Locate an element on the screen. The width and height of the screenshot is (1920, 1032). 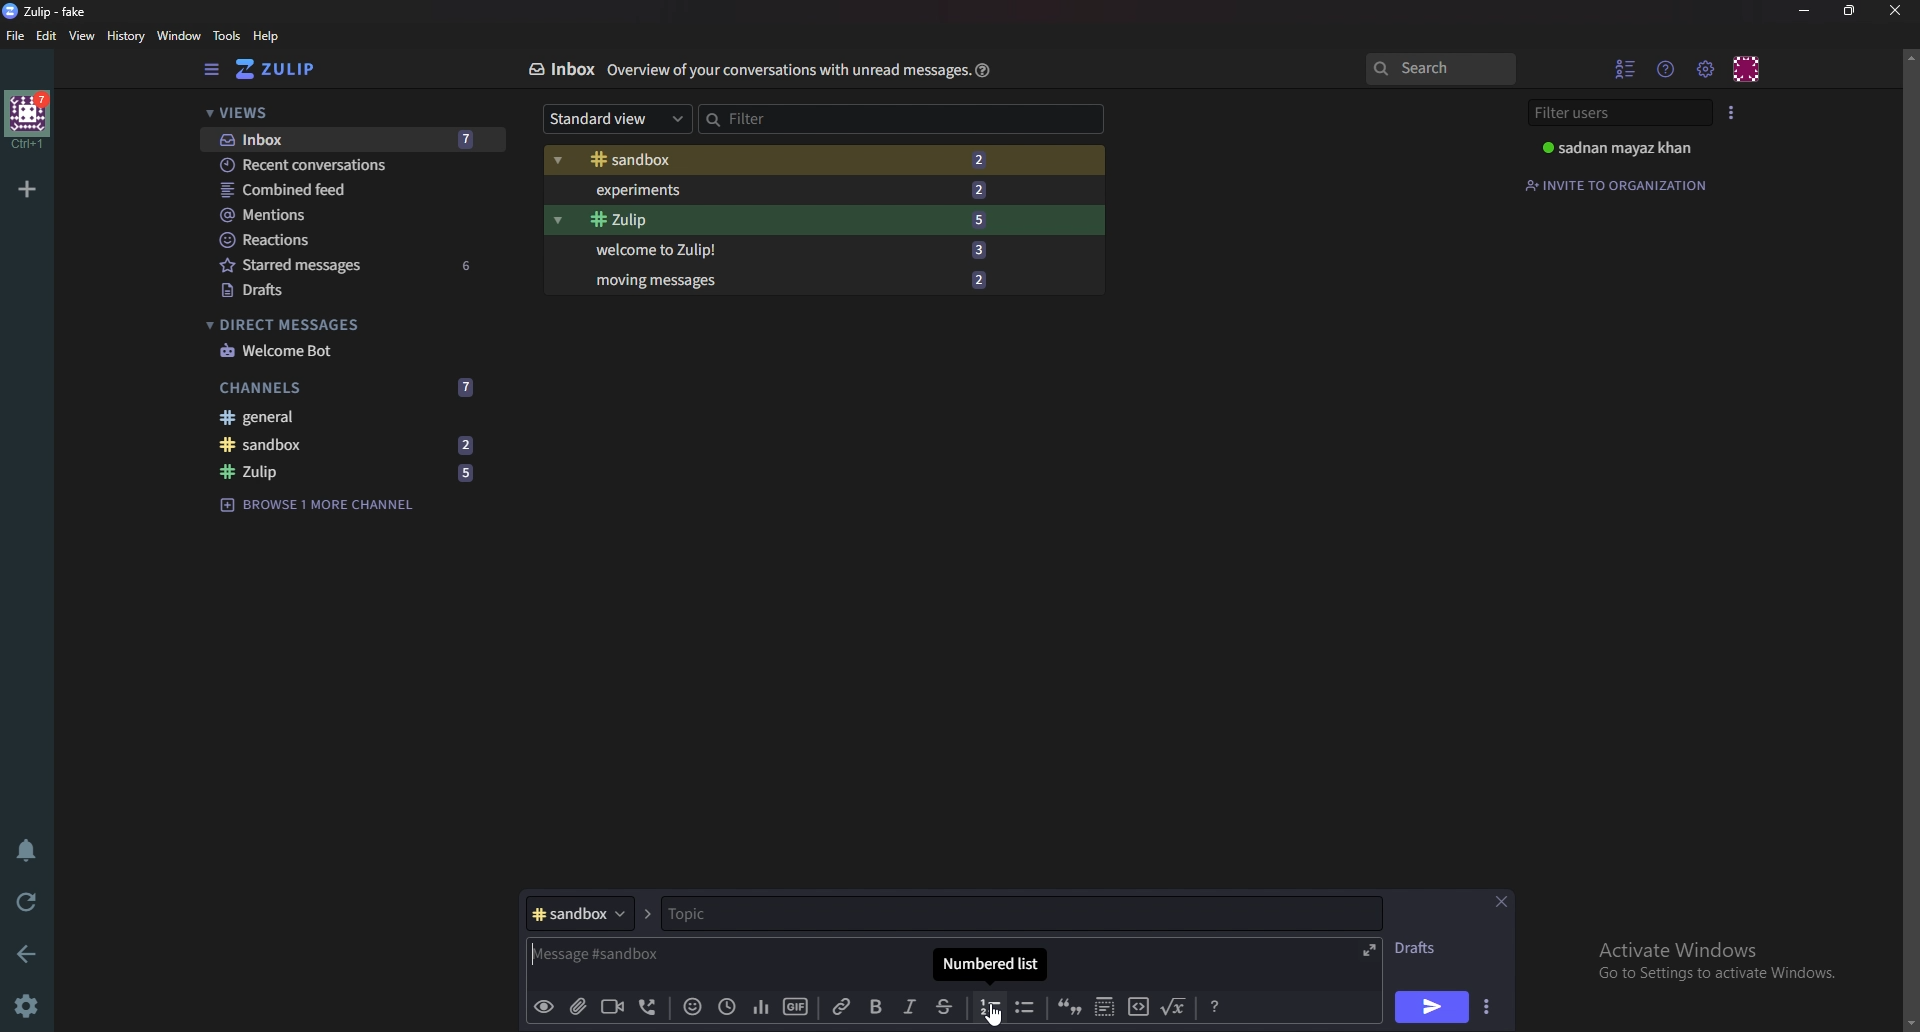
Starred messages is located at coordinates (350, 265).